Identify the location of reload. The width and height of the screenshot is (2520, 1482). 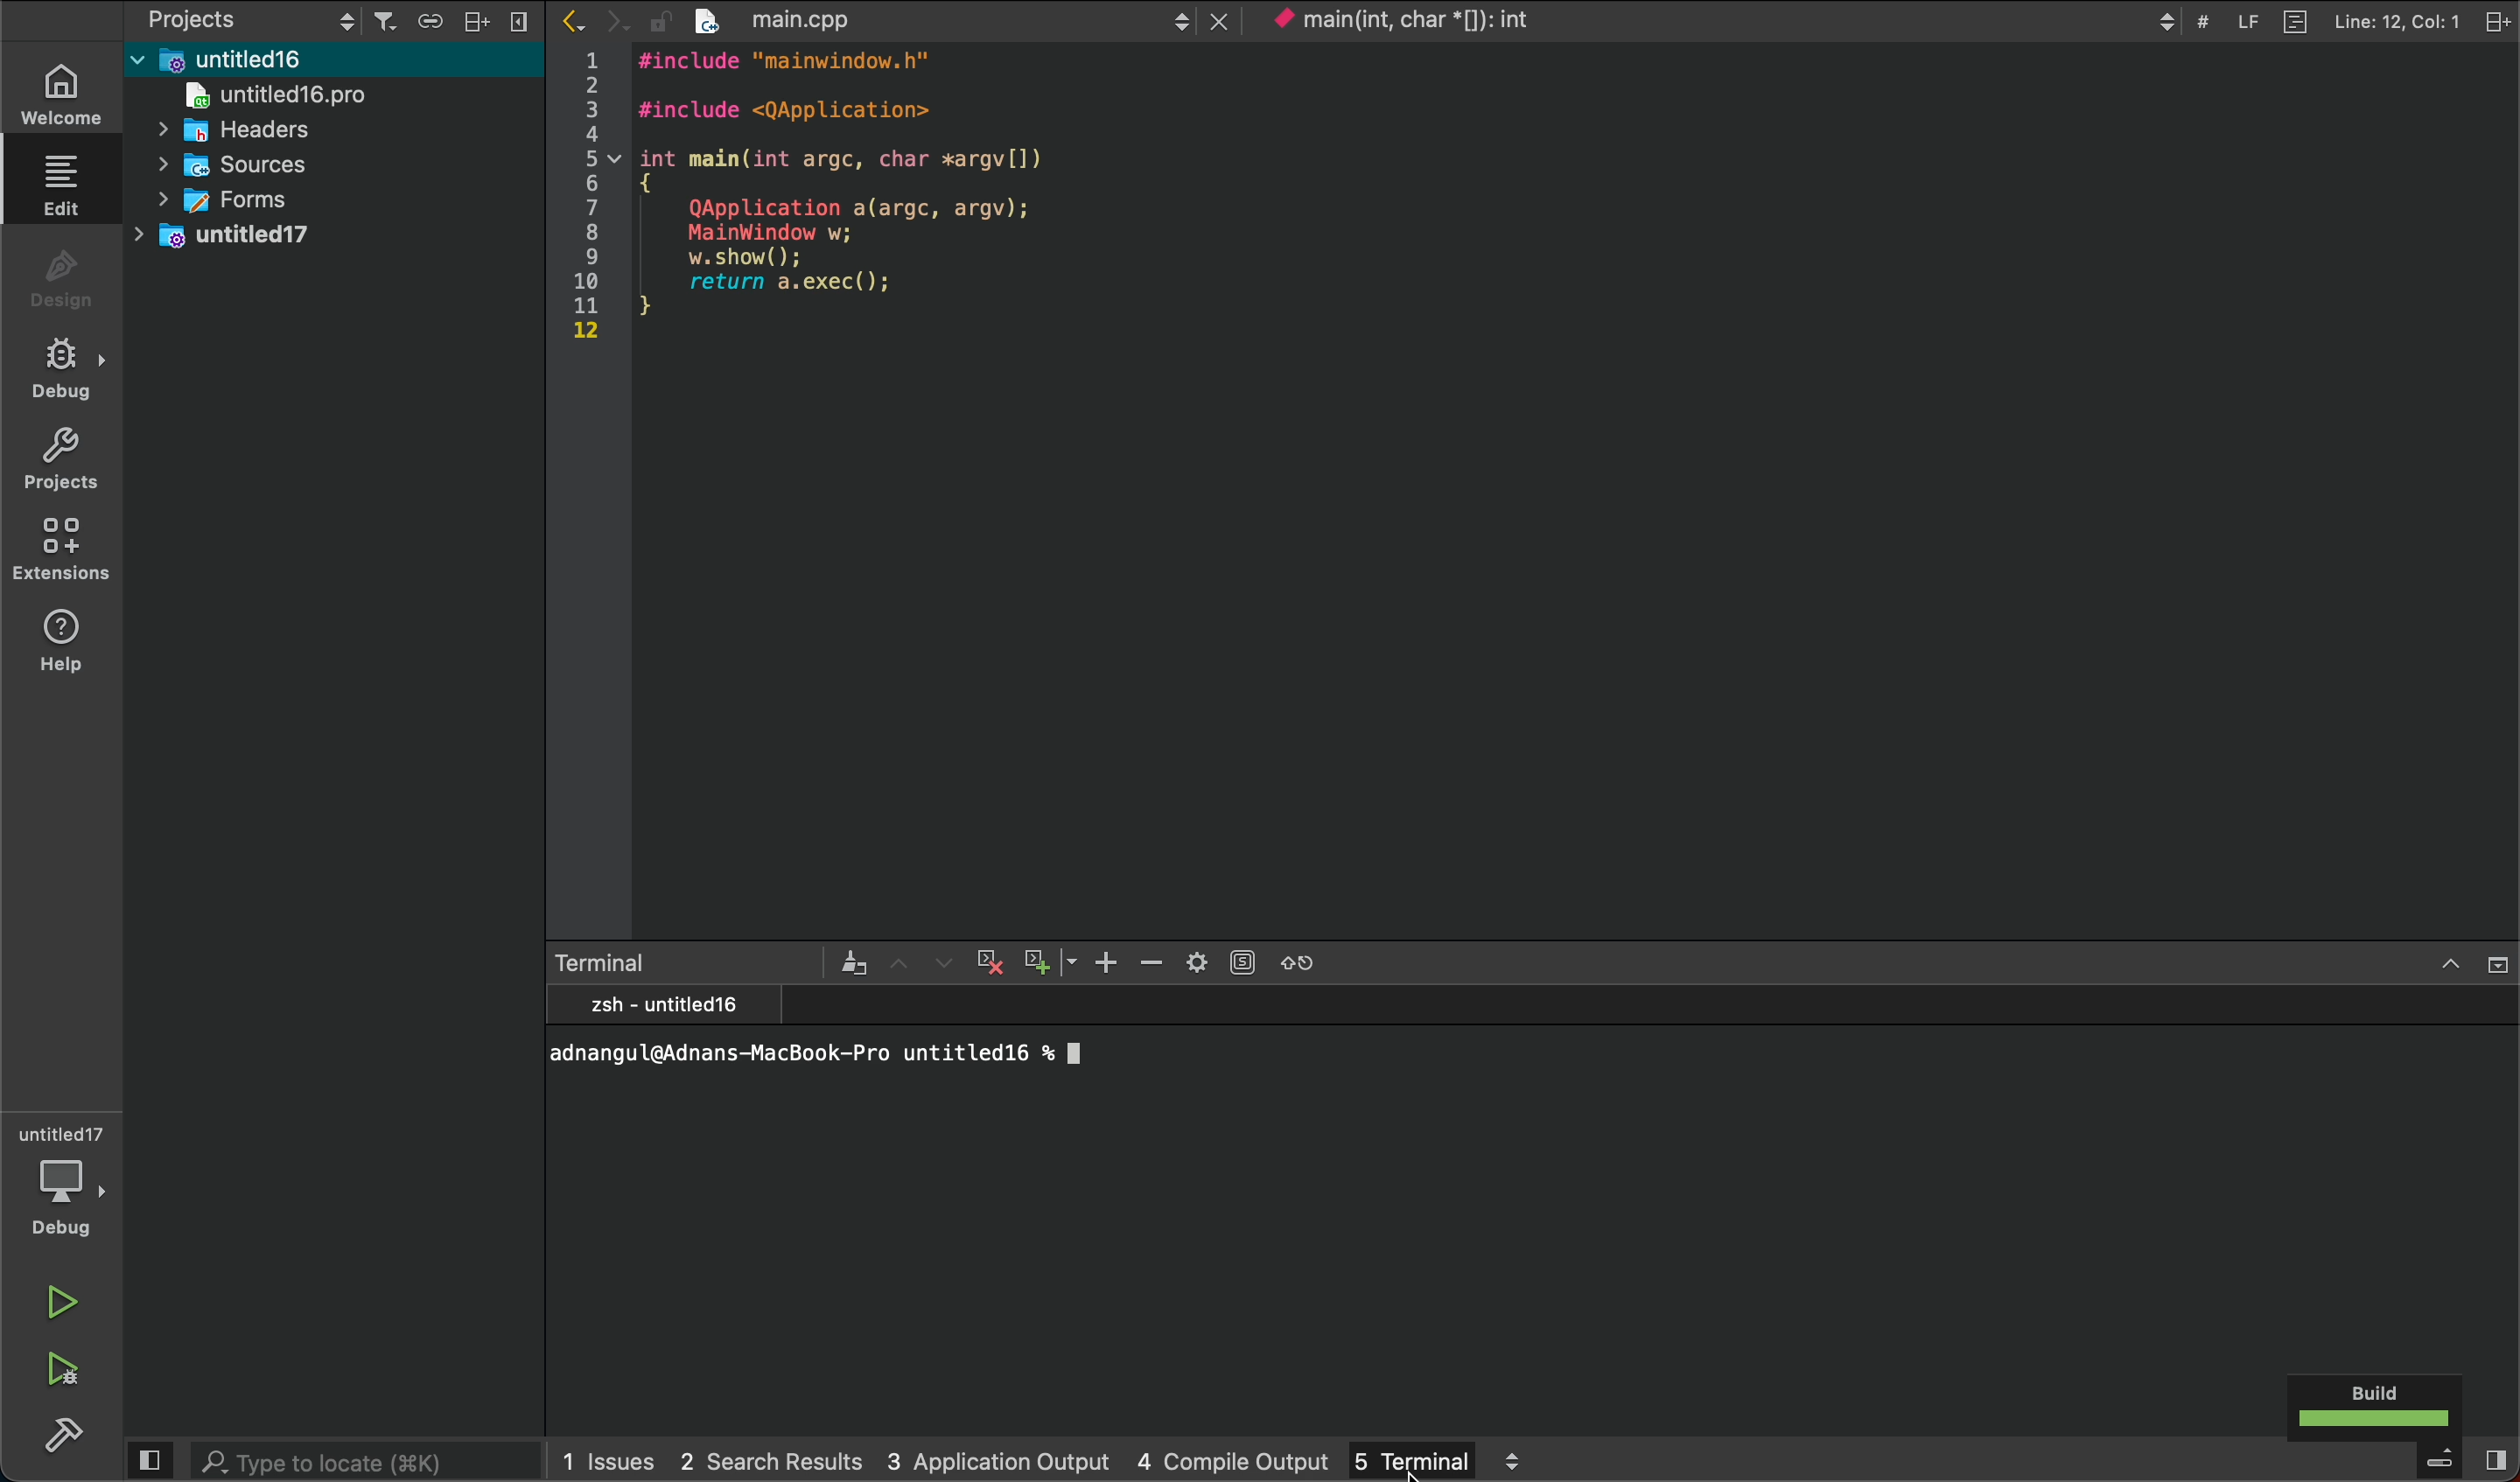
(1311, 960).